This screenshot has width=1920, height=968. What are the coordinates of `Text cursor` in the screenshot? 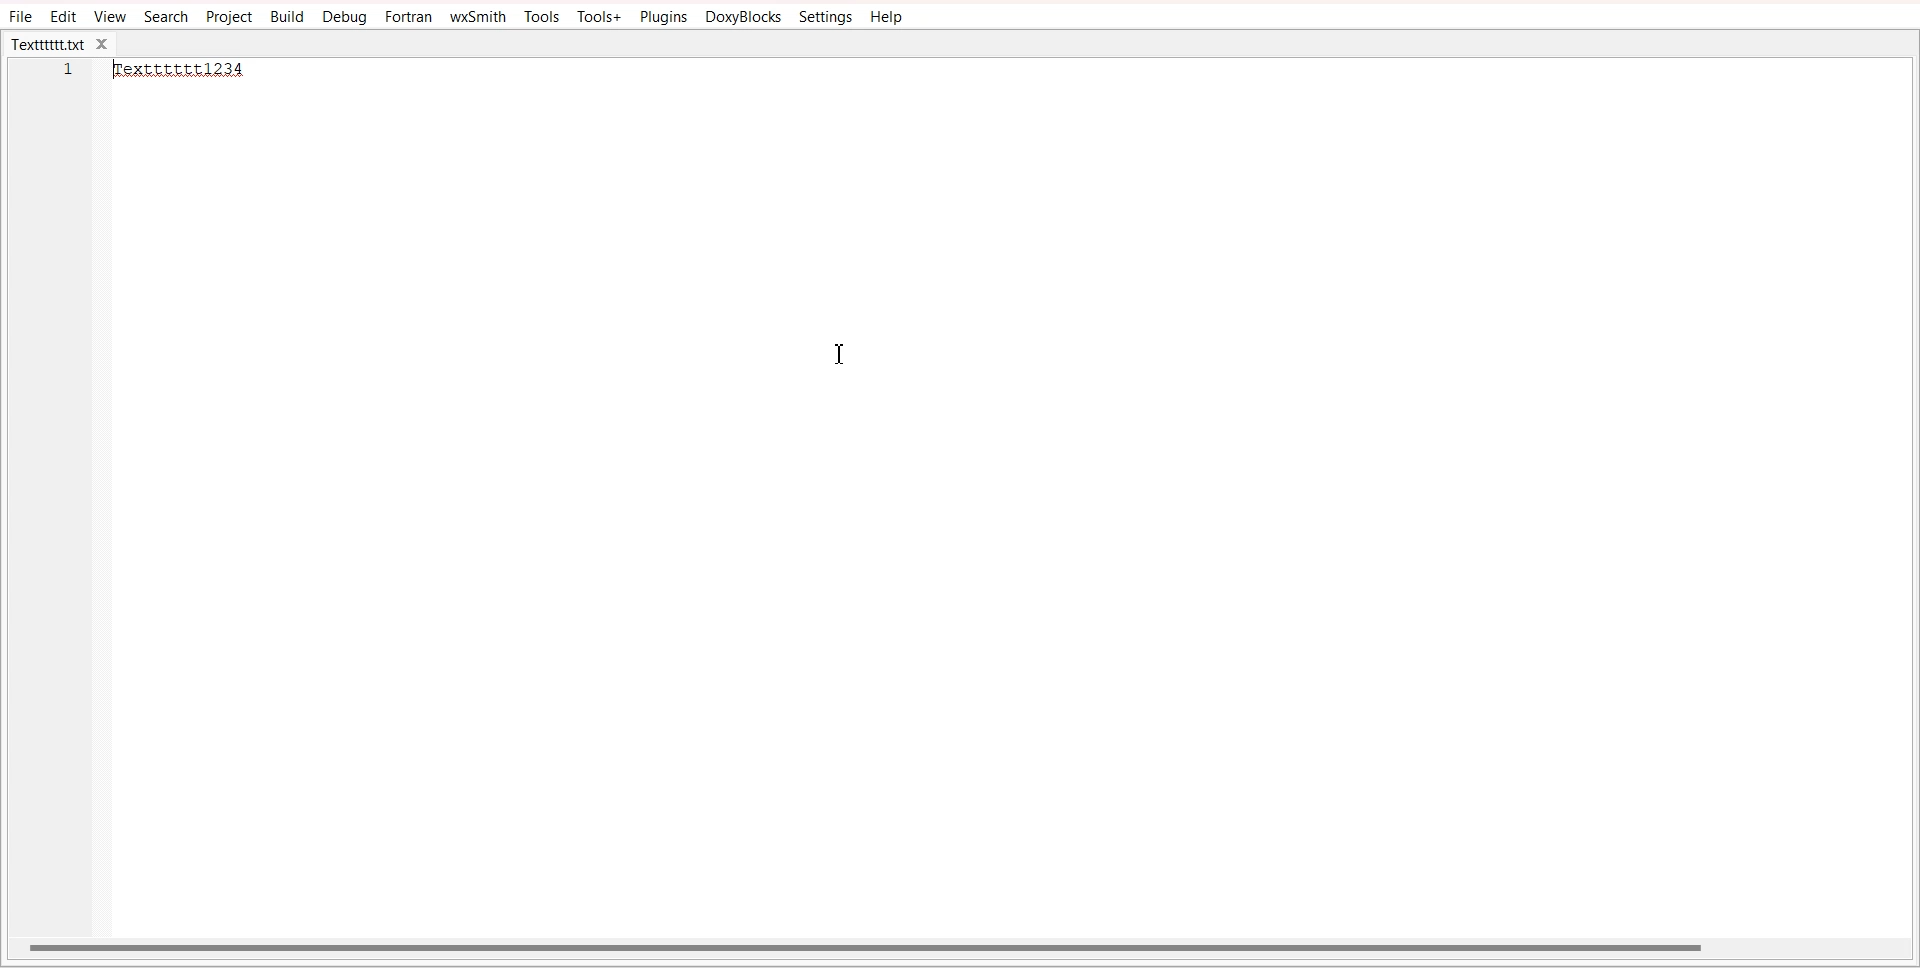 It's located at (843, 352).